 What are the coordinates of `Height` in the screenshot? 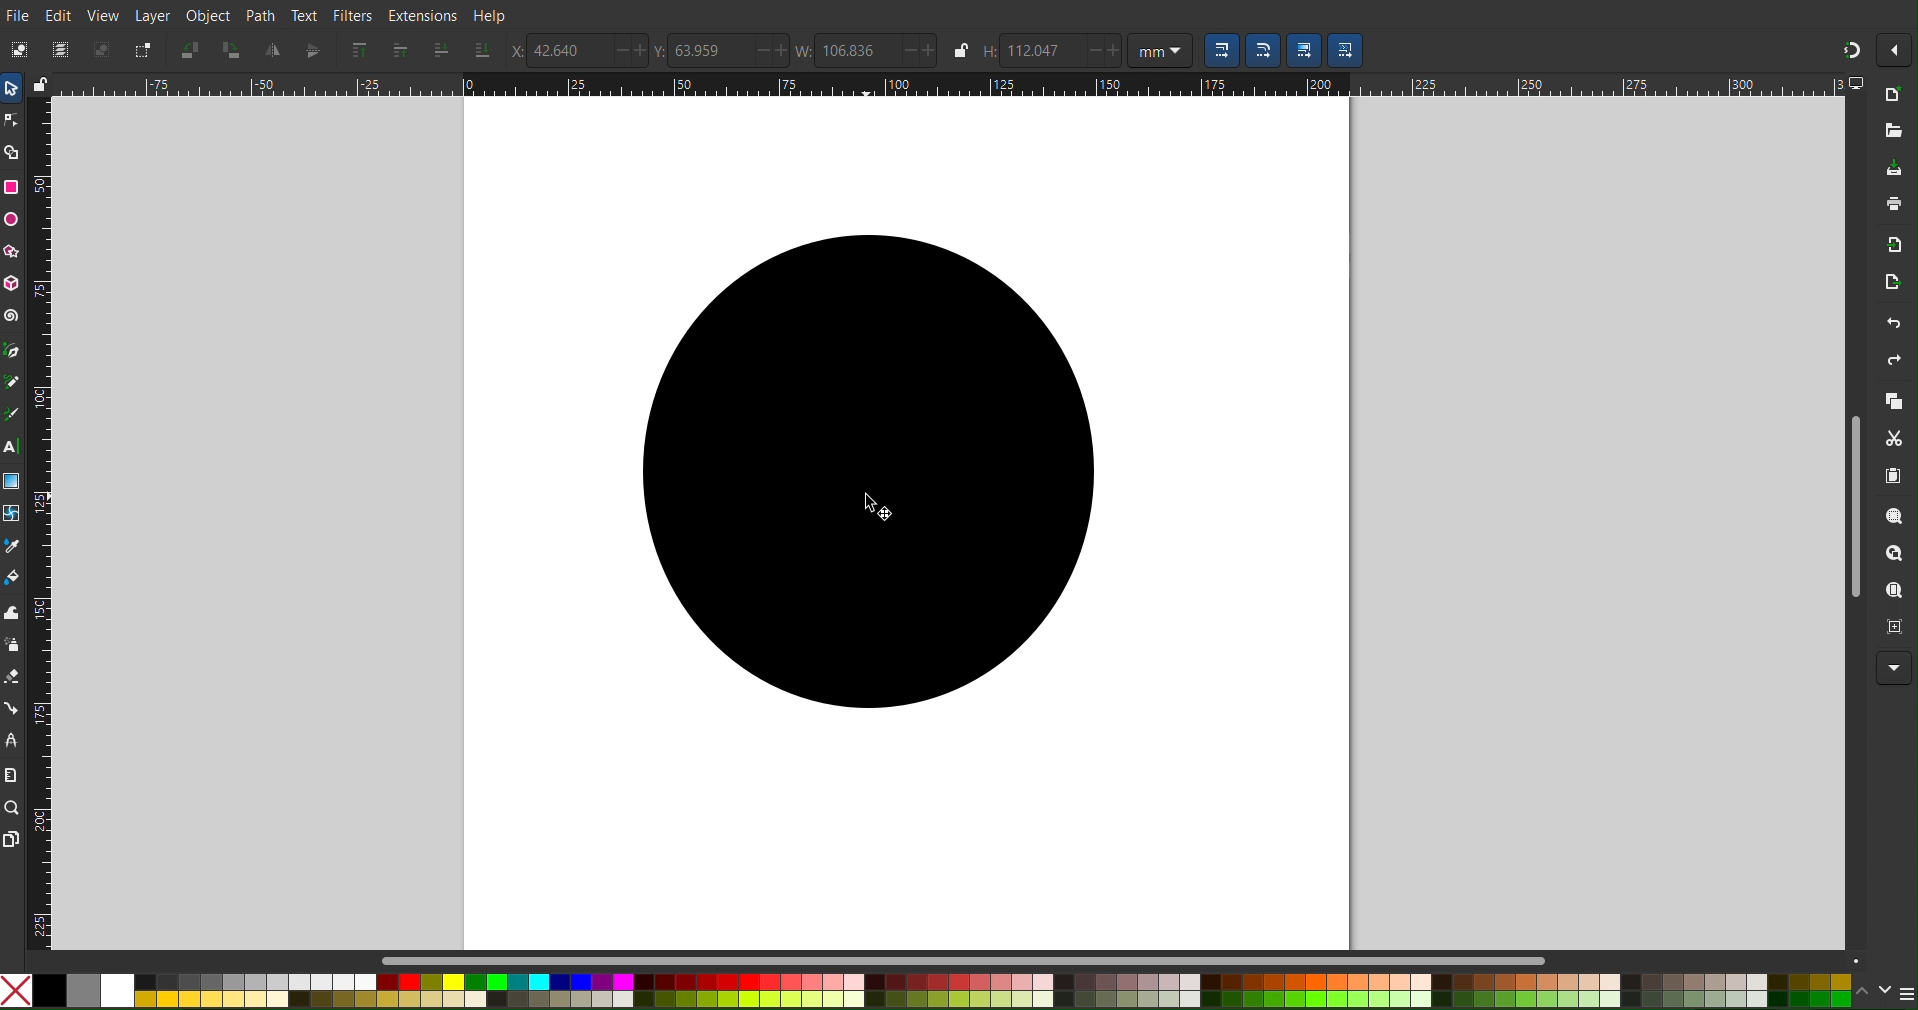 It's located at (988, 50).